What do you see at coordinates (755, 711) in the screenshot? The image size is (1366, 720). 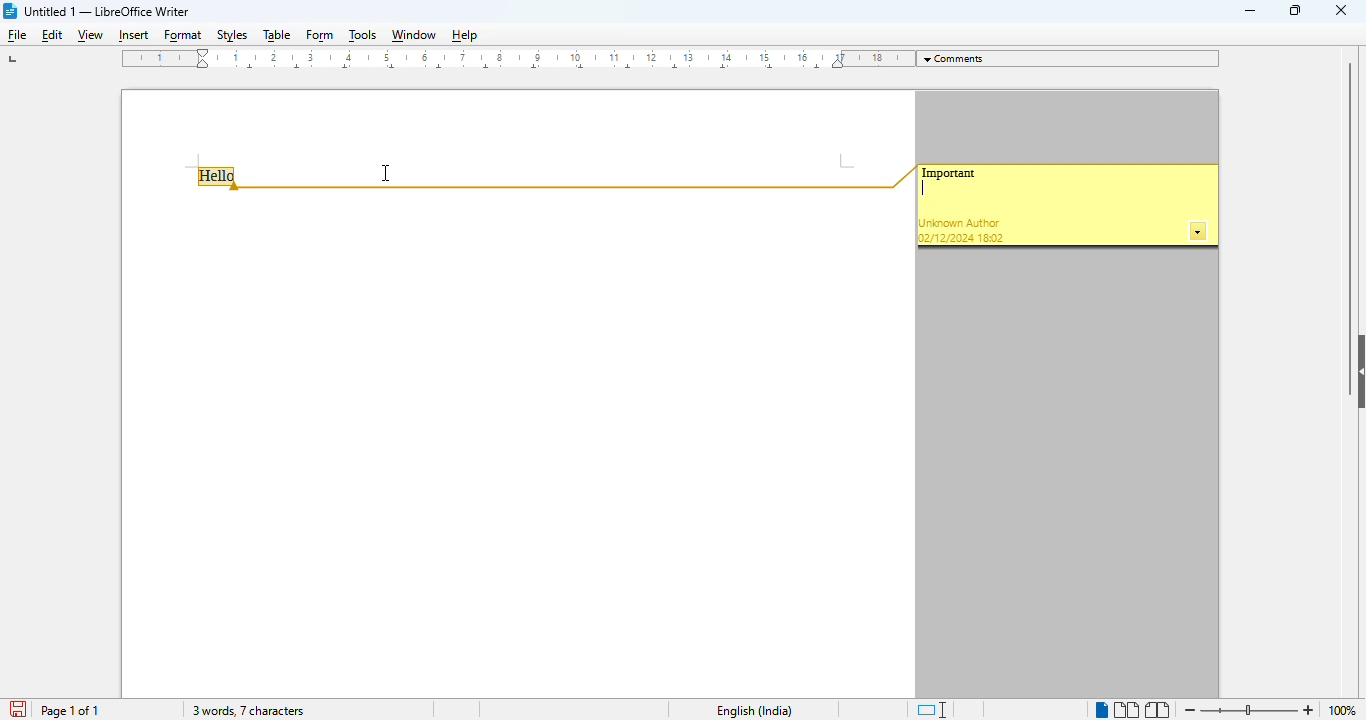 I see `text language` at bounding box center [755, 711].